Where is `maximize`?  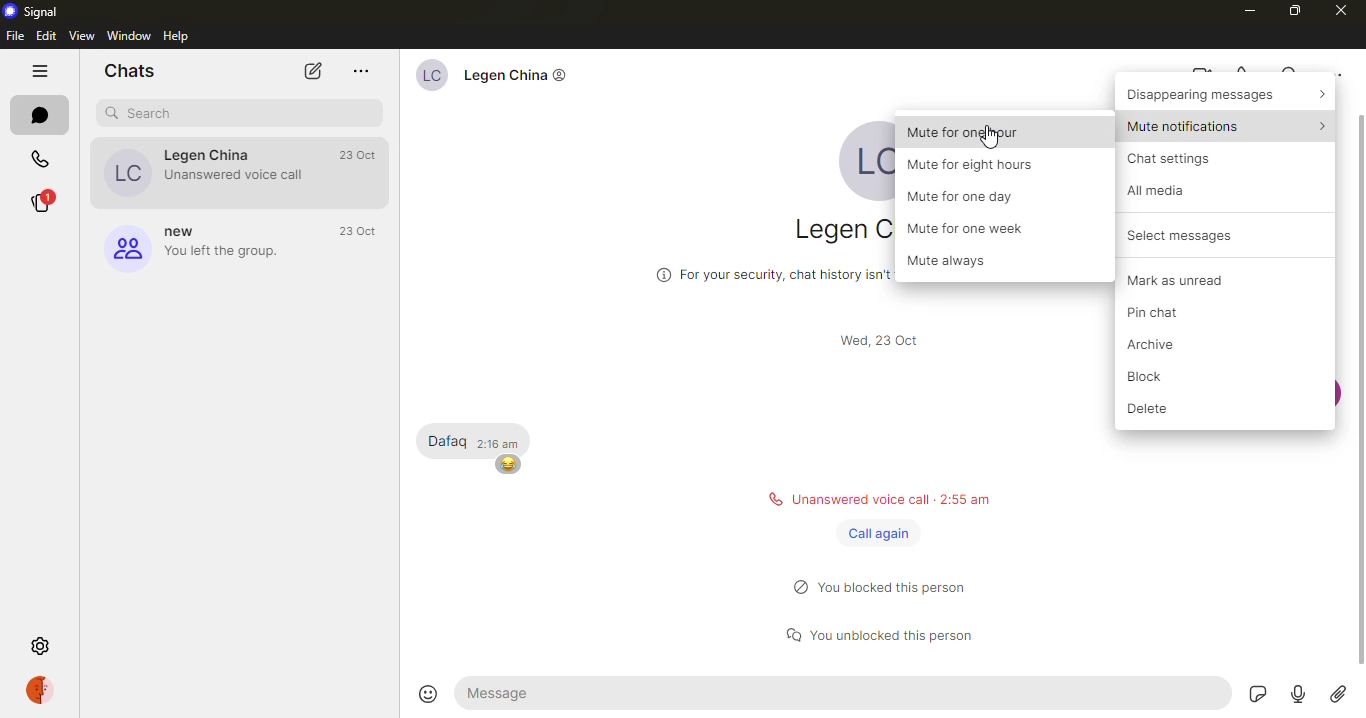 maximize is located at coordinates (1293, 9).